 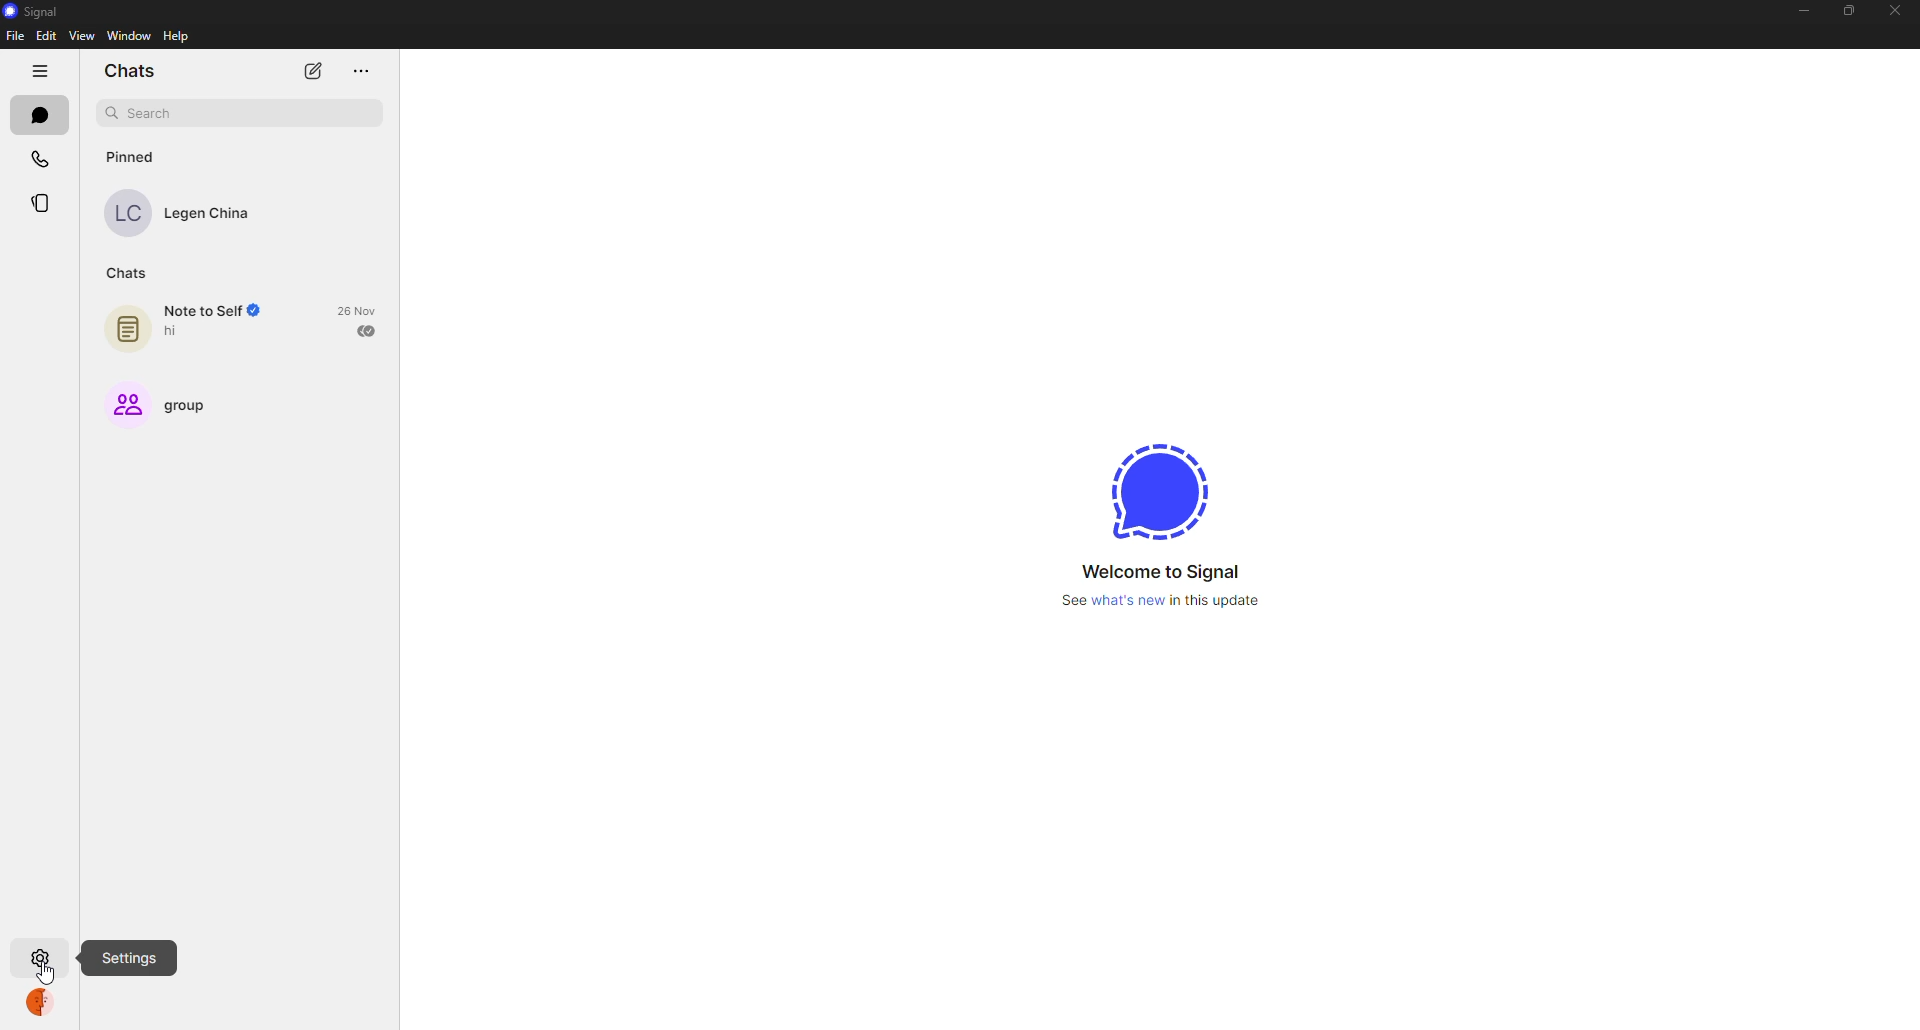 What do you see at coordinates (1166, 572) in the screenshot?
I see `welcome to signal` at bounding box center [1166, 572].